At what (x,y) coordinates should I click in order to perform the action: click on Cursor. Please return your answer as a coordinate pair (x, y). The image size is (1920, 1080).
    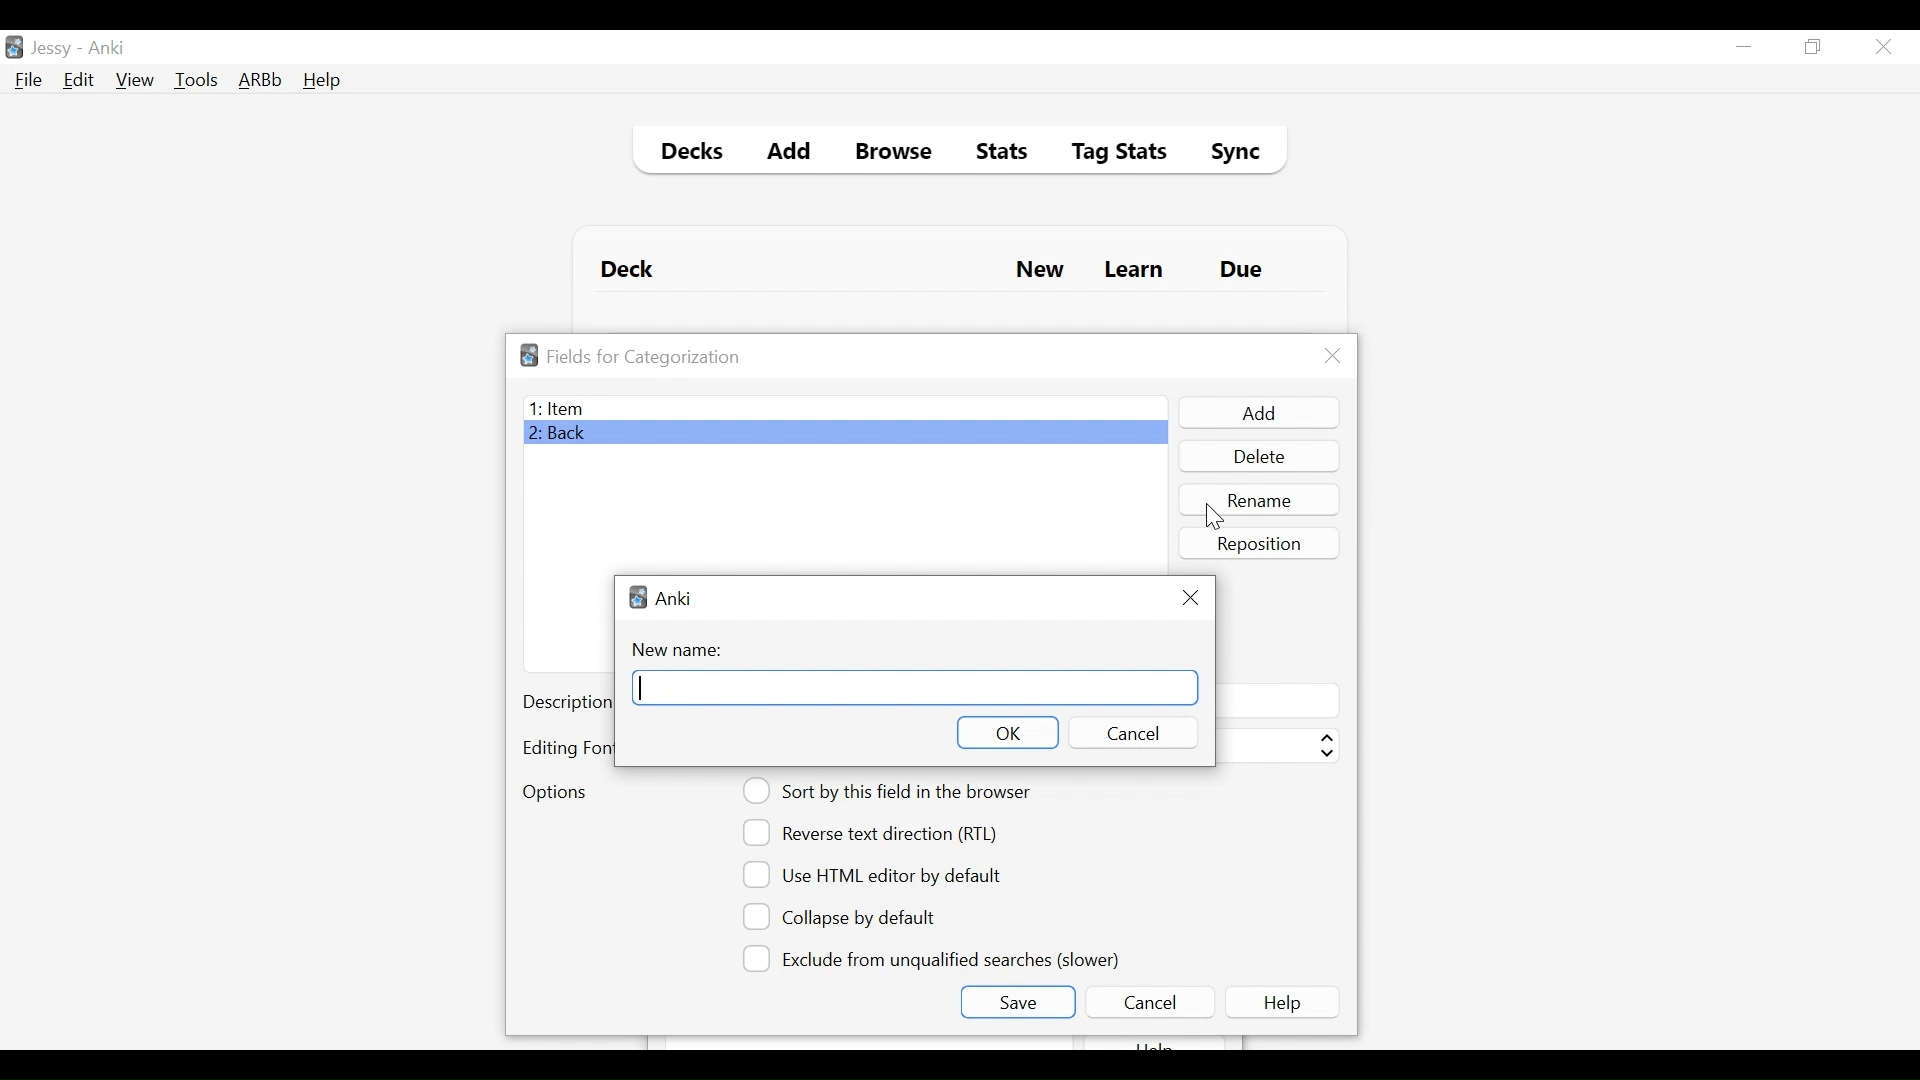
    Looking at the image, I should click on (1209, 519).